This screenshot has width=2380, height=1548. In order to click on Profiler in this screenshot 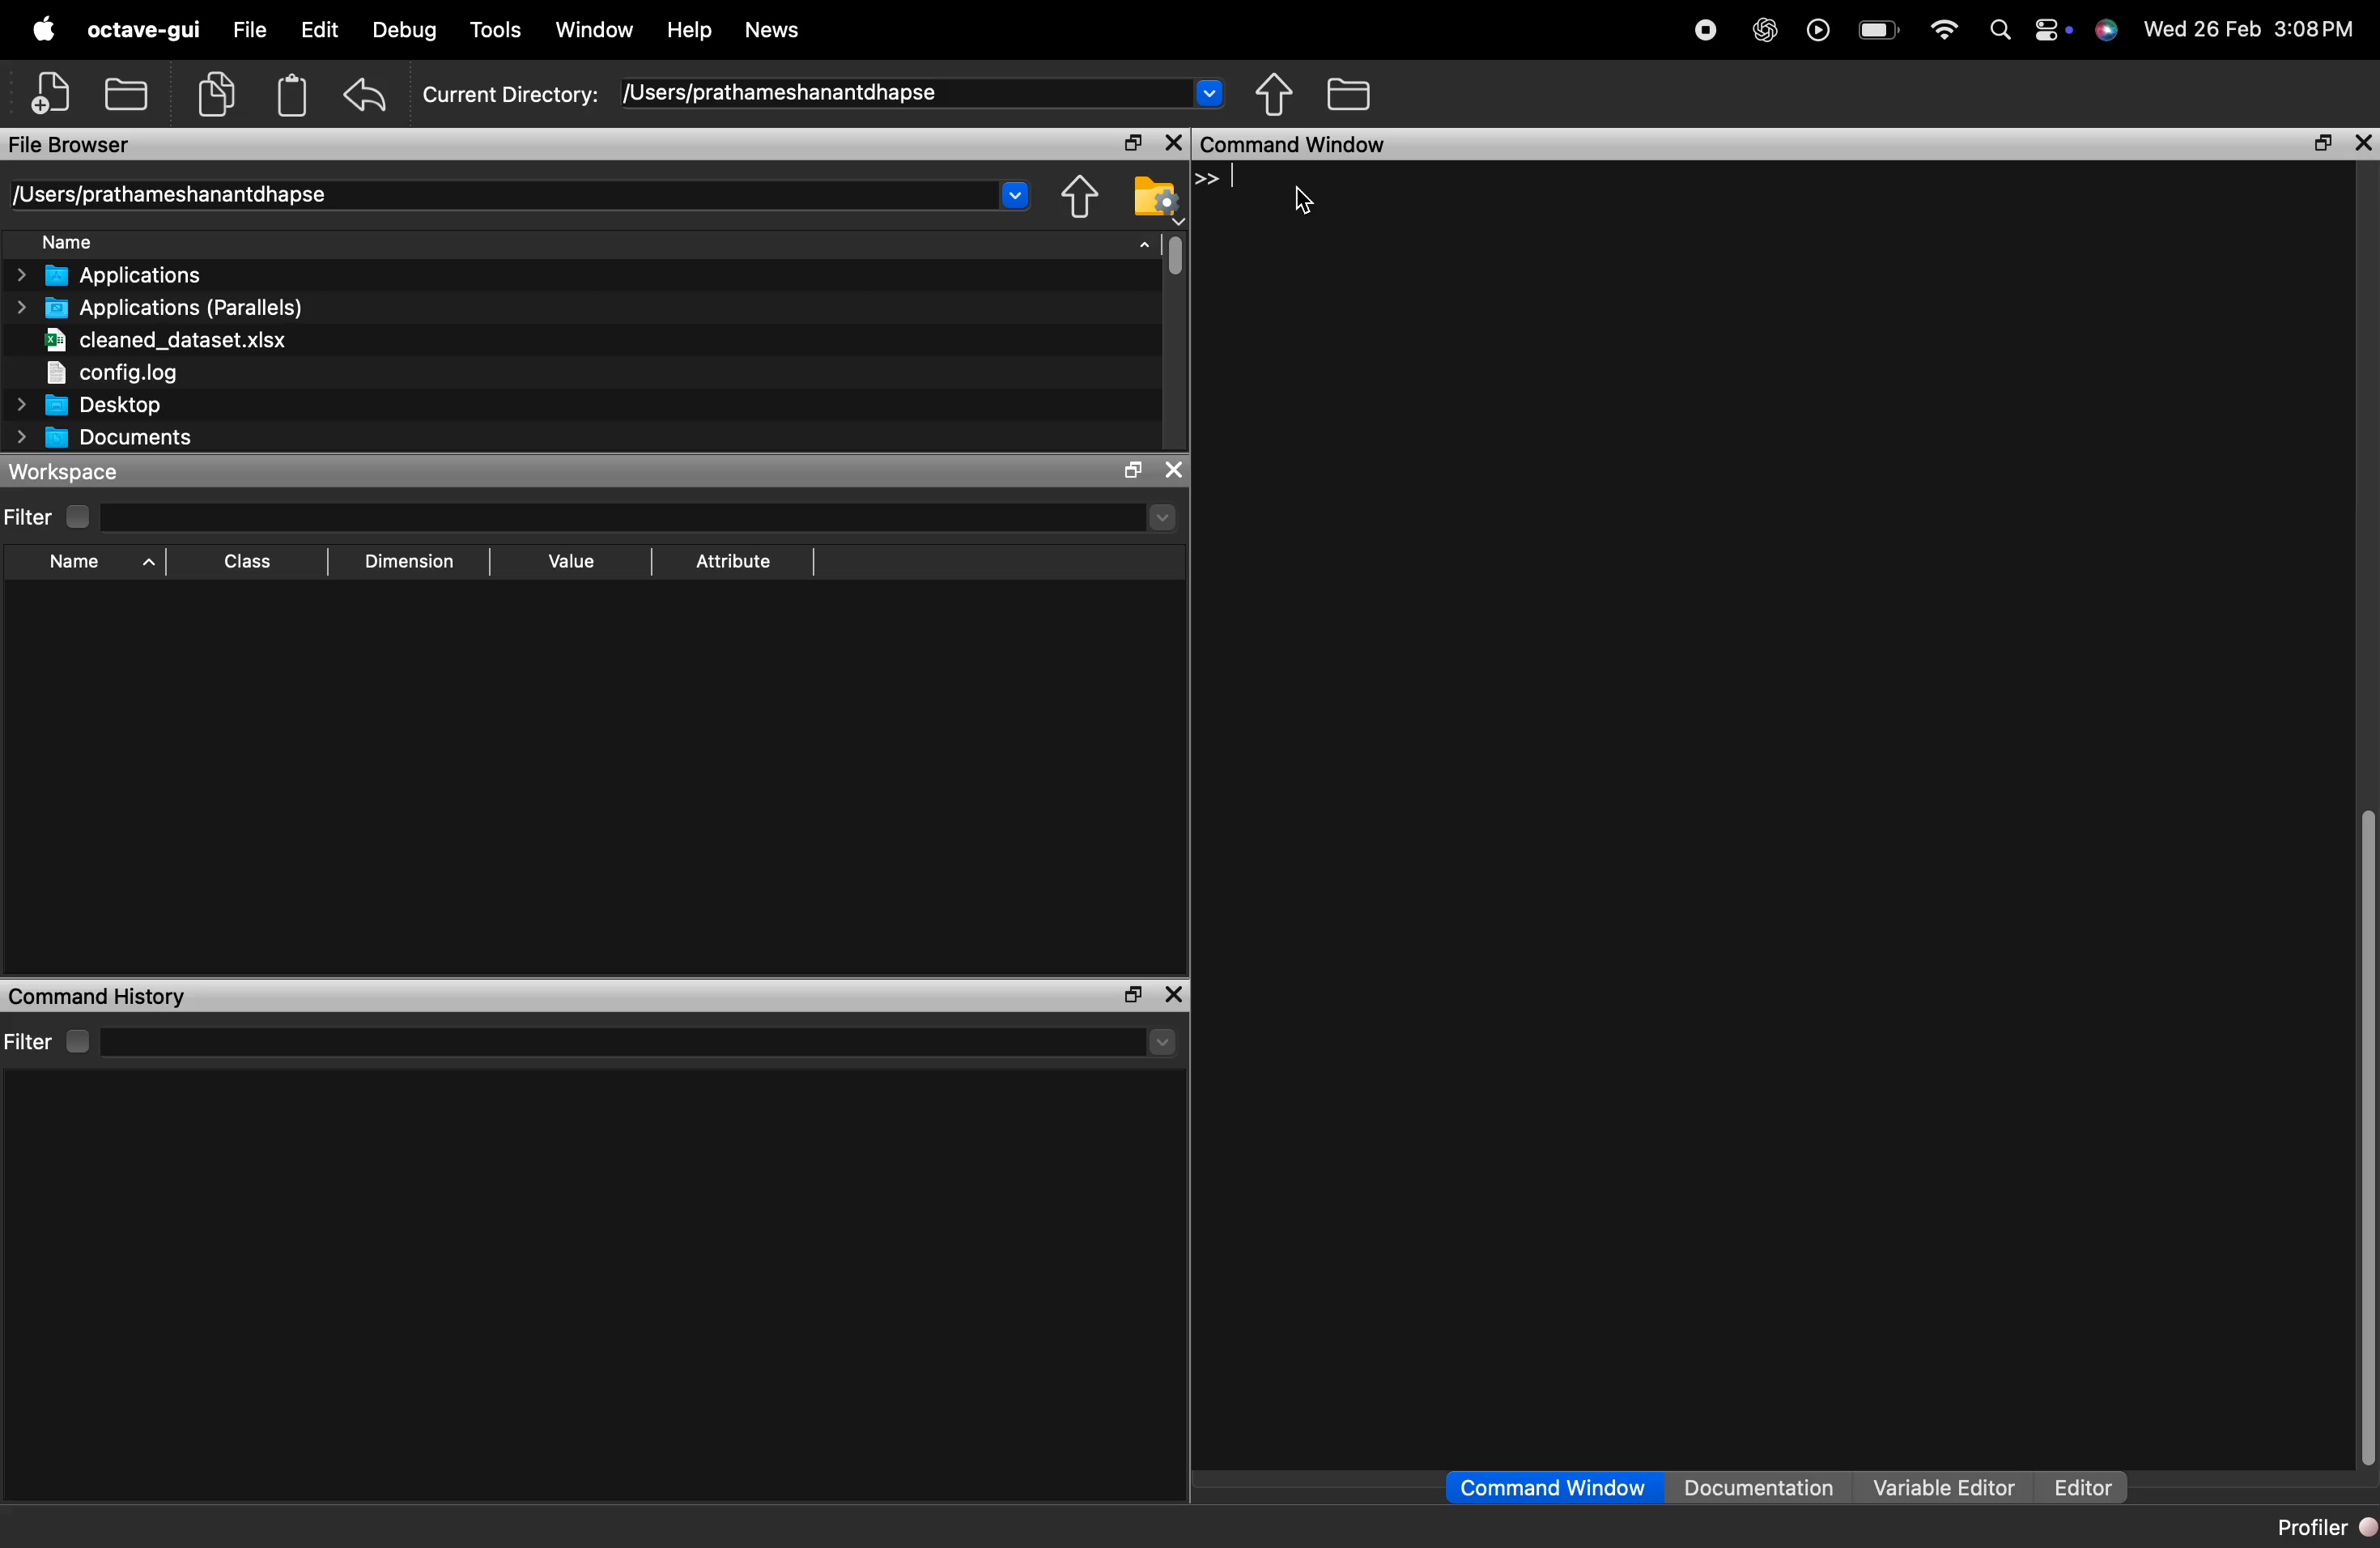, I will do `click(2320, 1524)`.